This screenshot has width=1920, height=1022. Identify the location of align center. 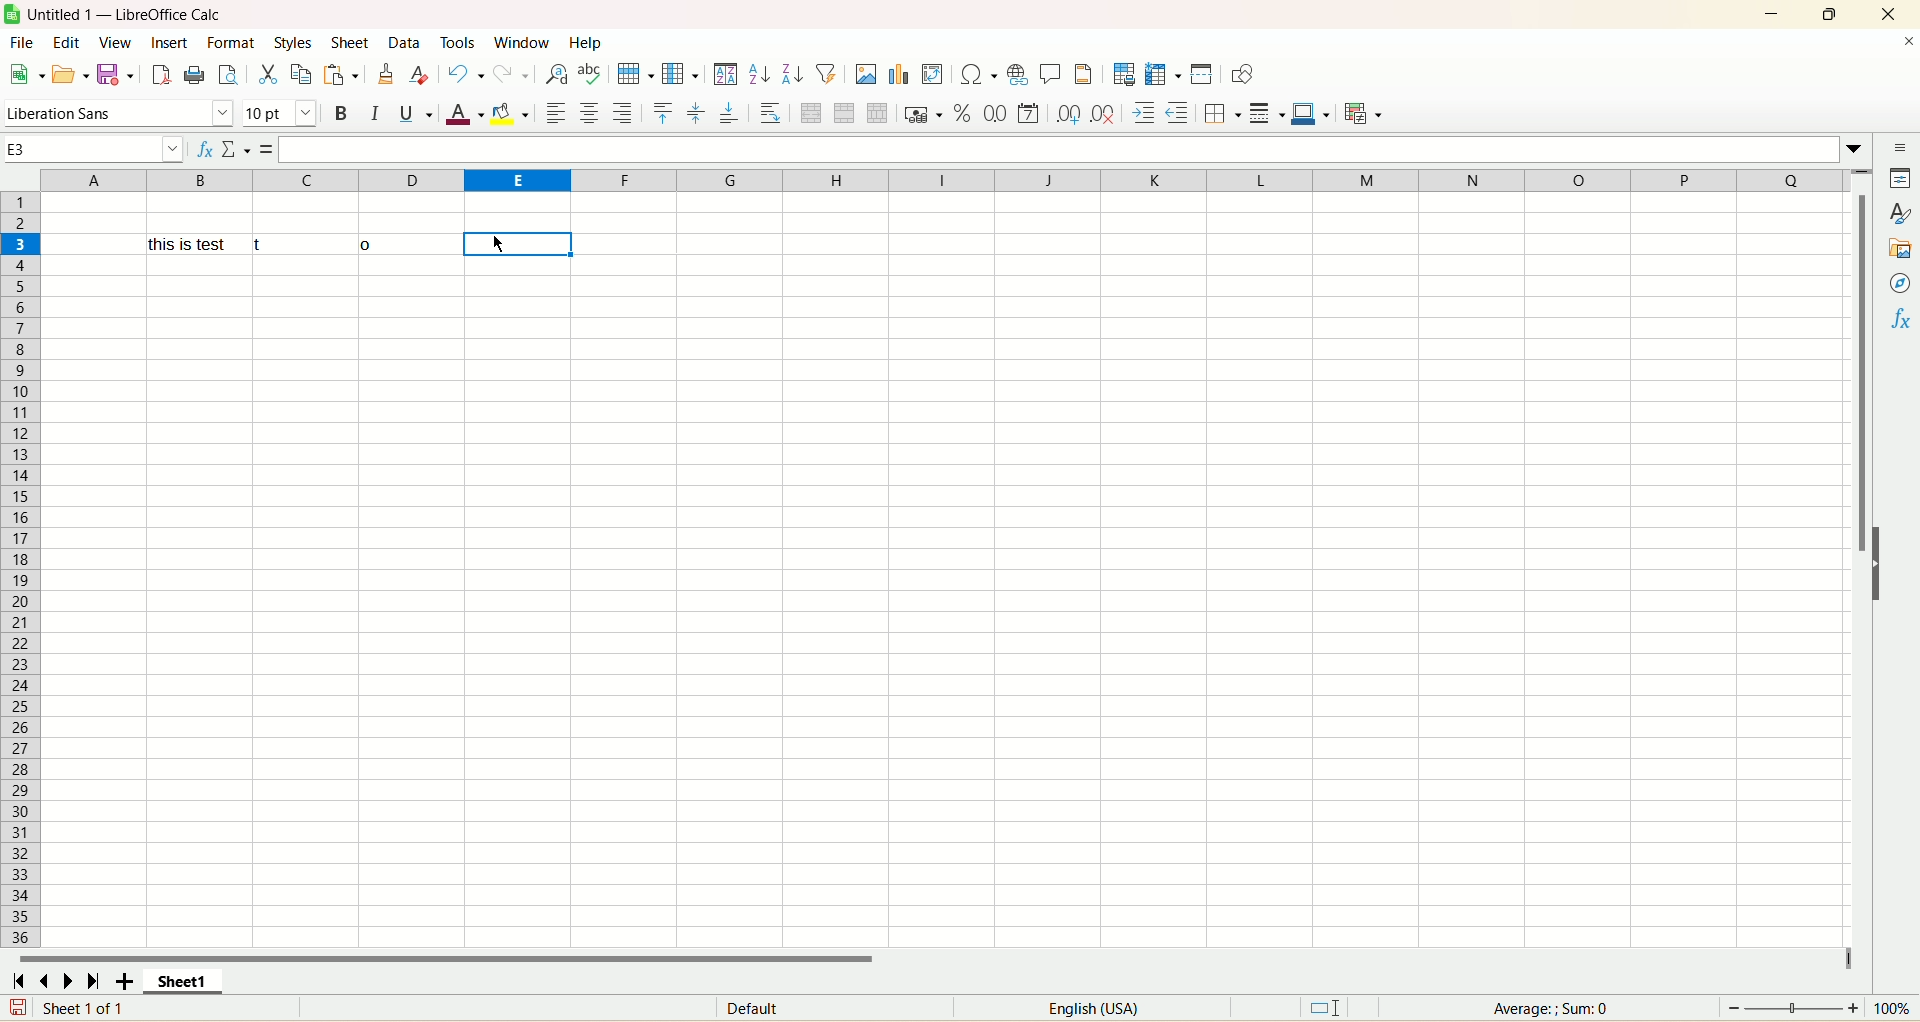
(696, 112).